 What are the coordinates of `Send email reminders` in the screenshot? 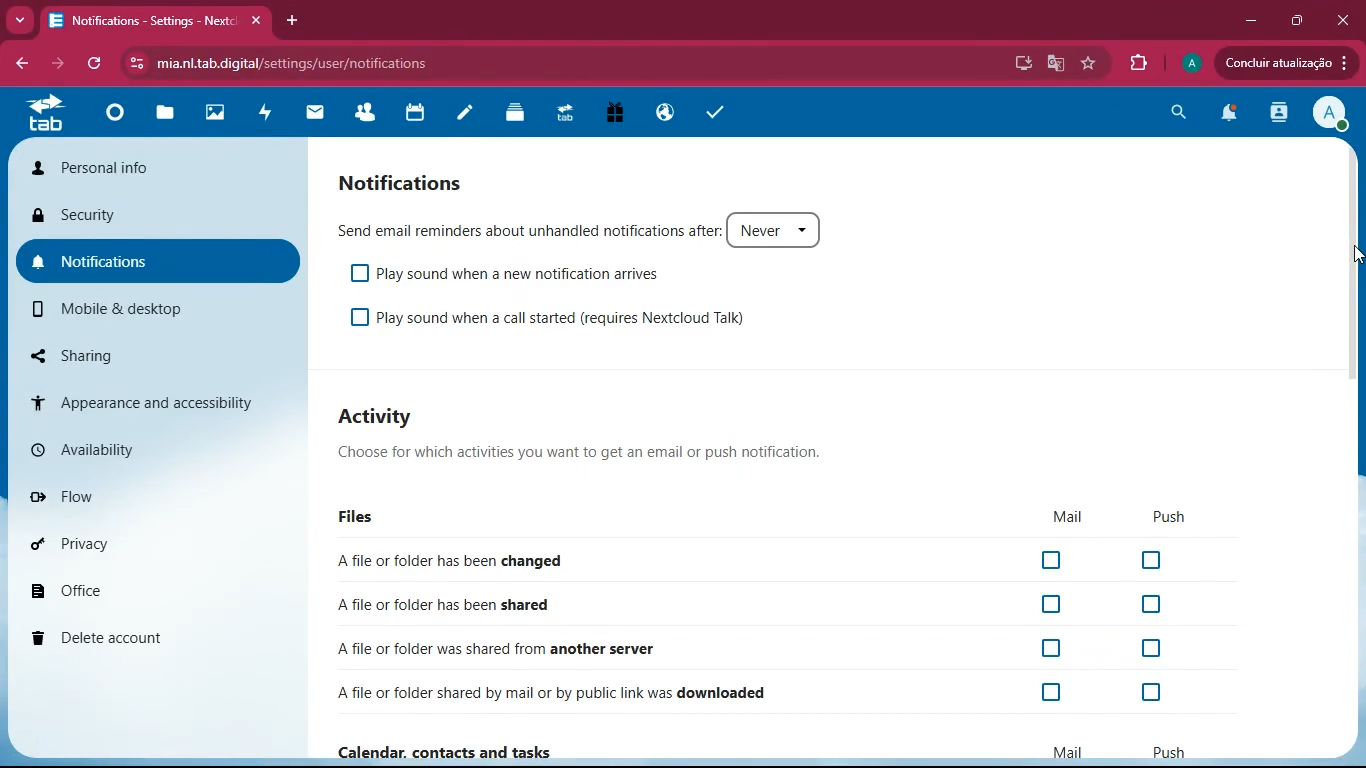 It's located at (584, 232).